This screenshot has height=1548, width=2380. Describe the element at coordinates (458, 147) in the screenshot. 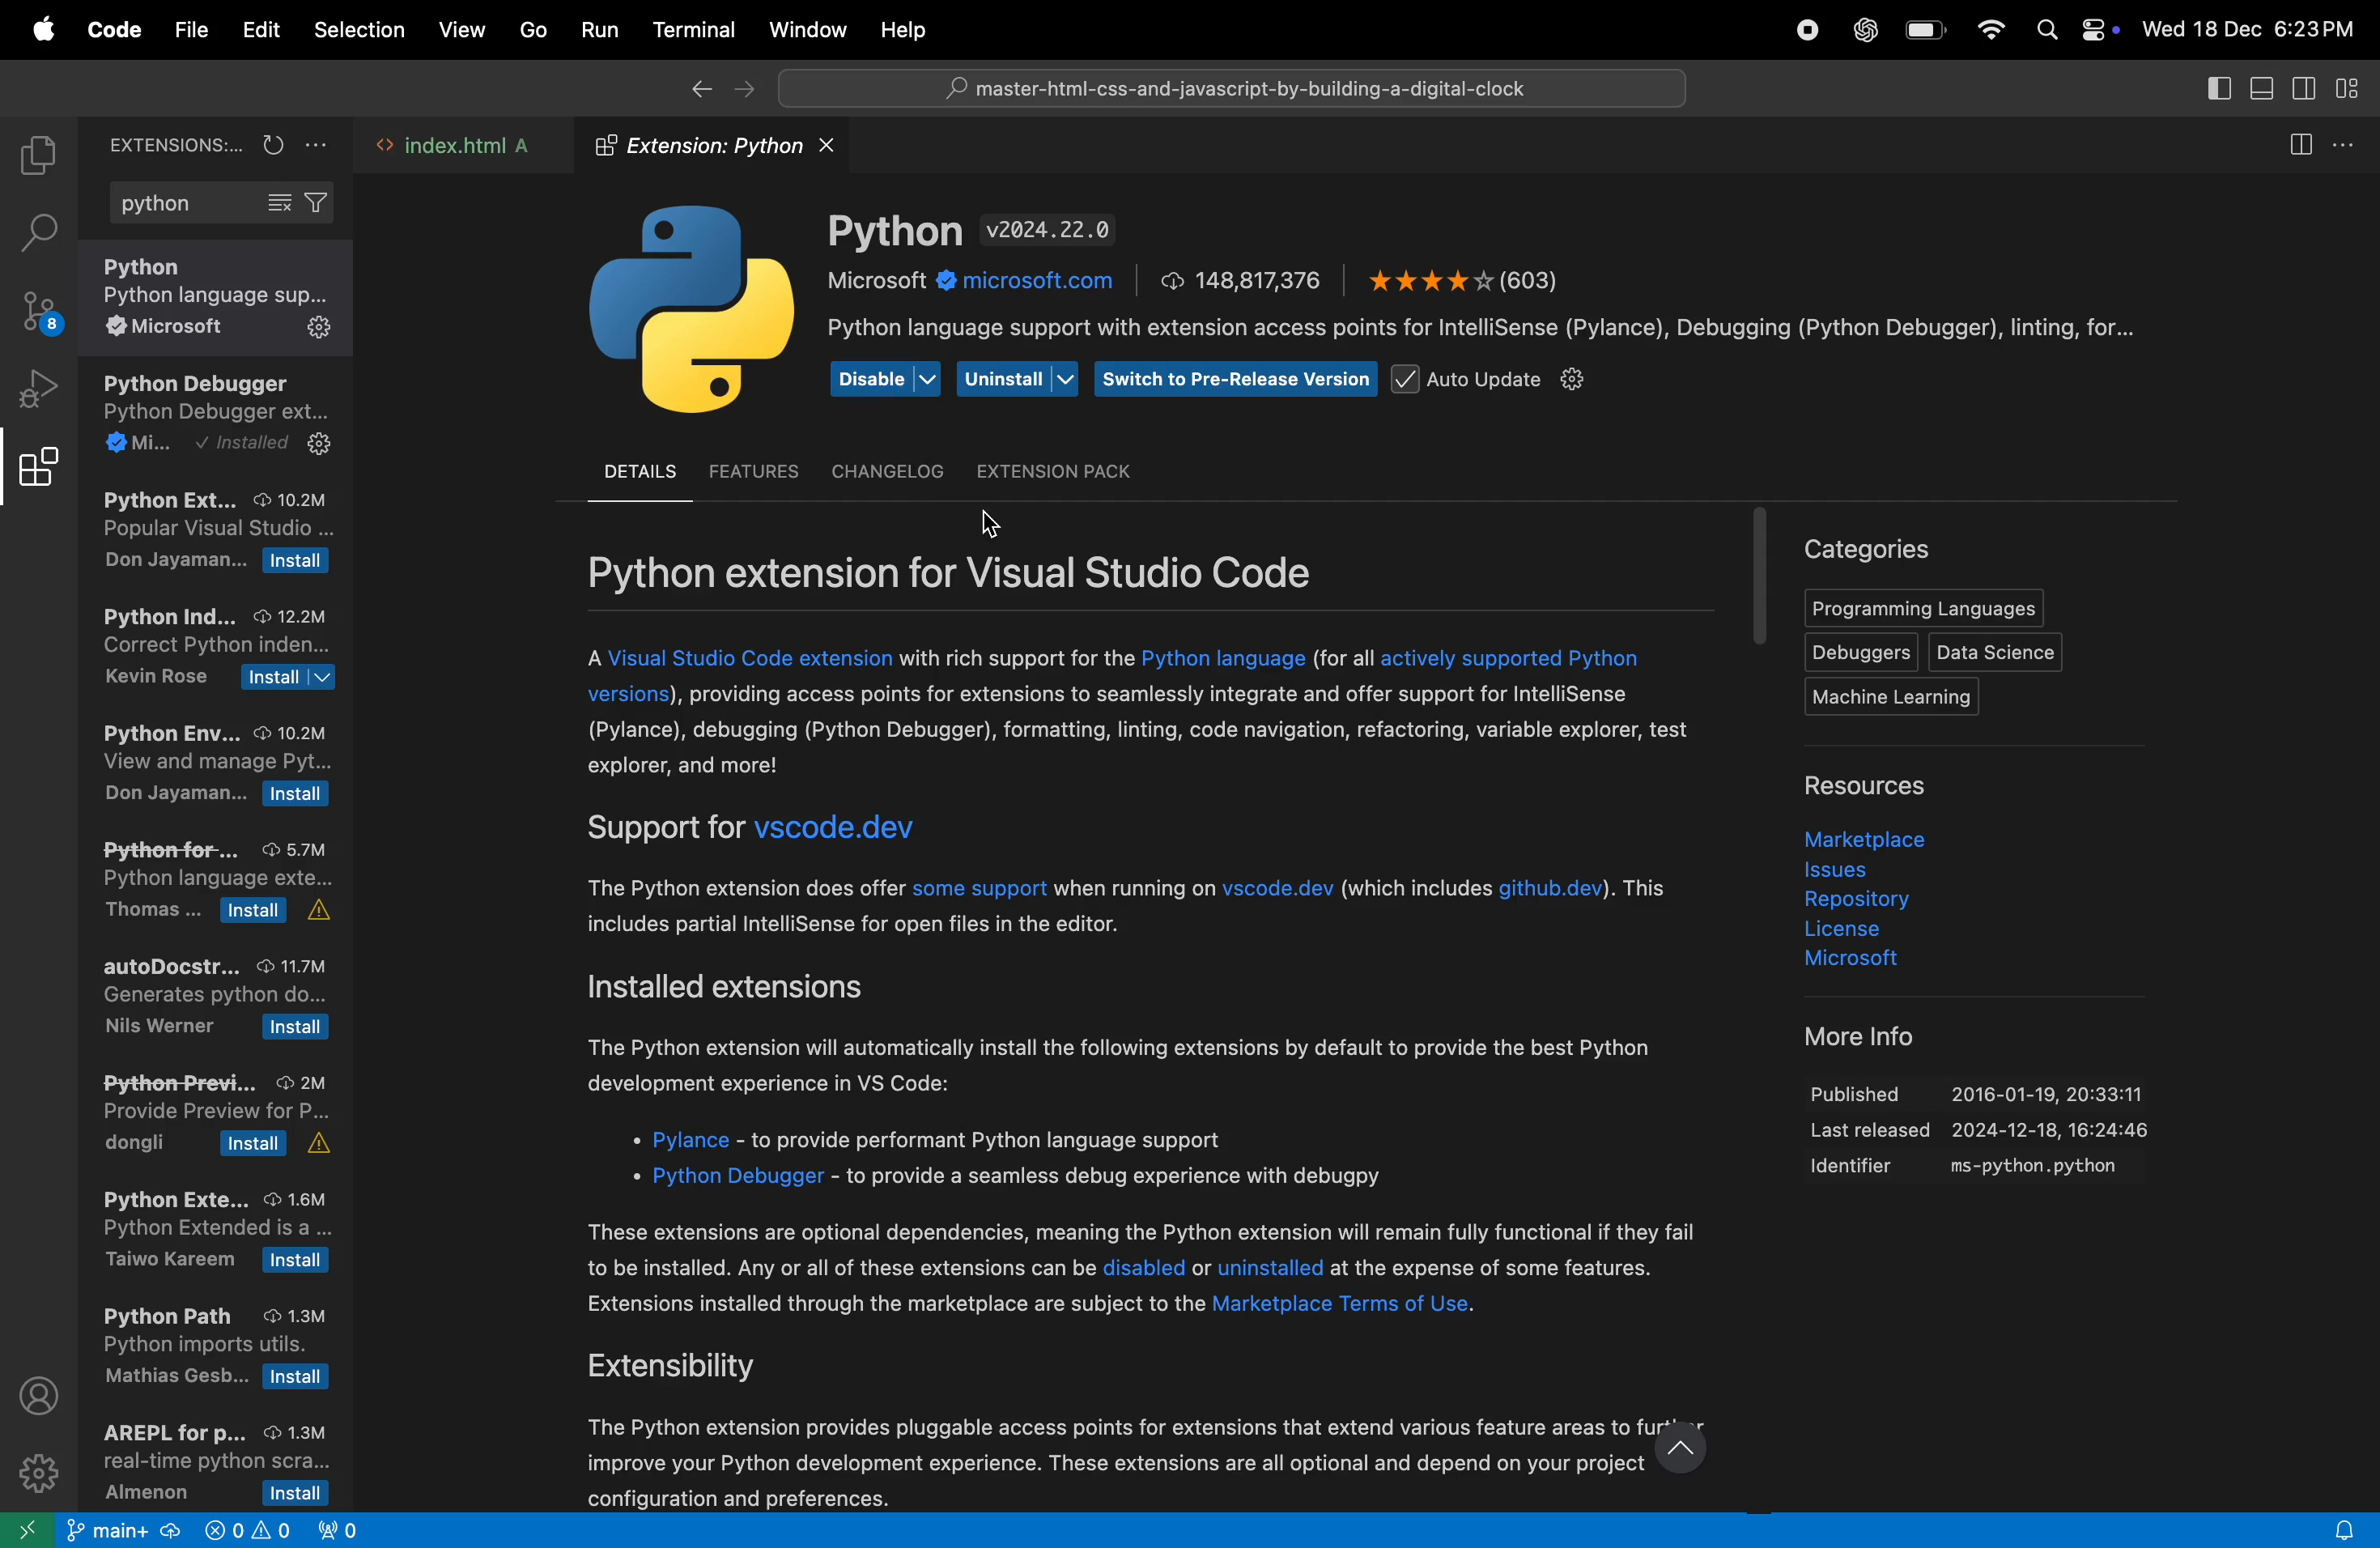

I see `index.hyml` at that location.